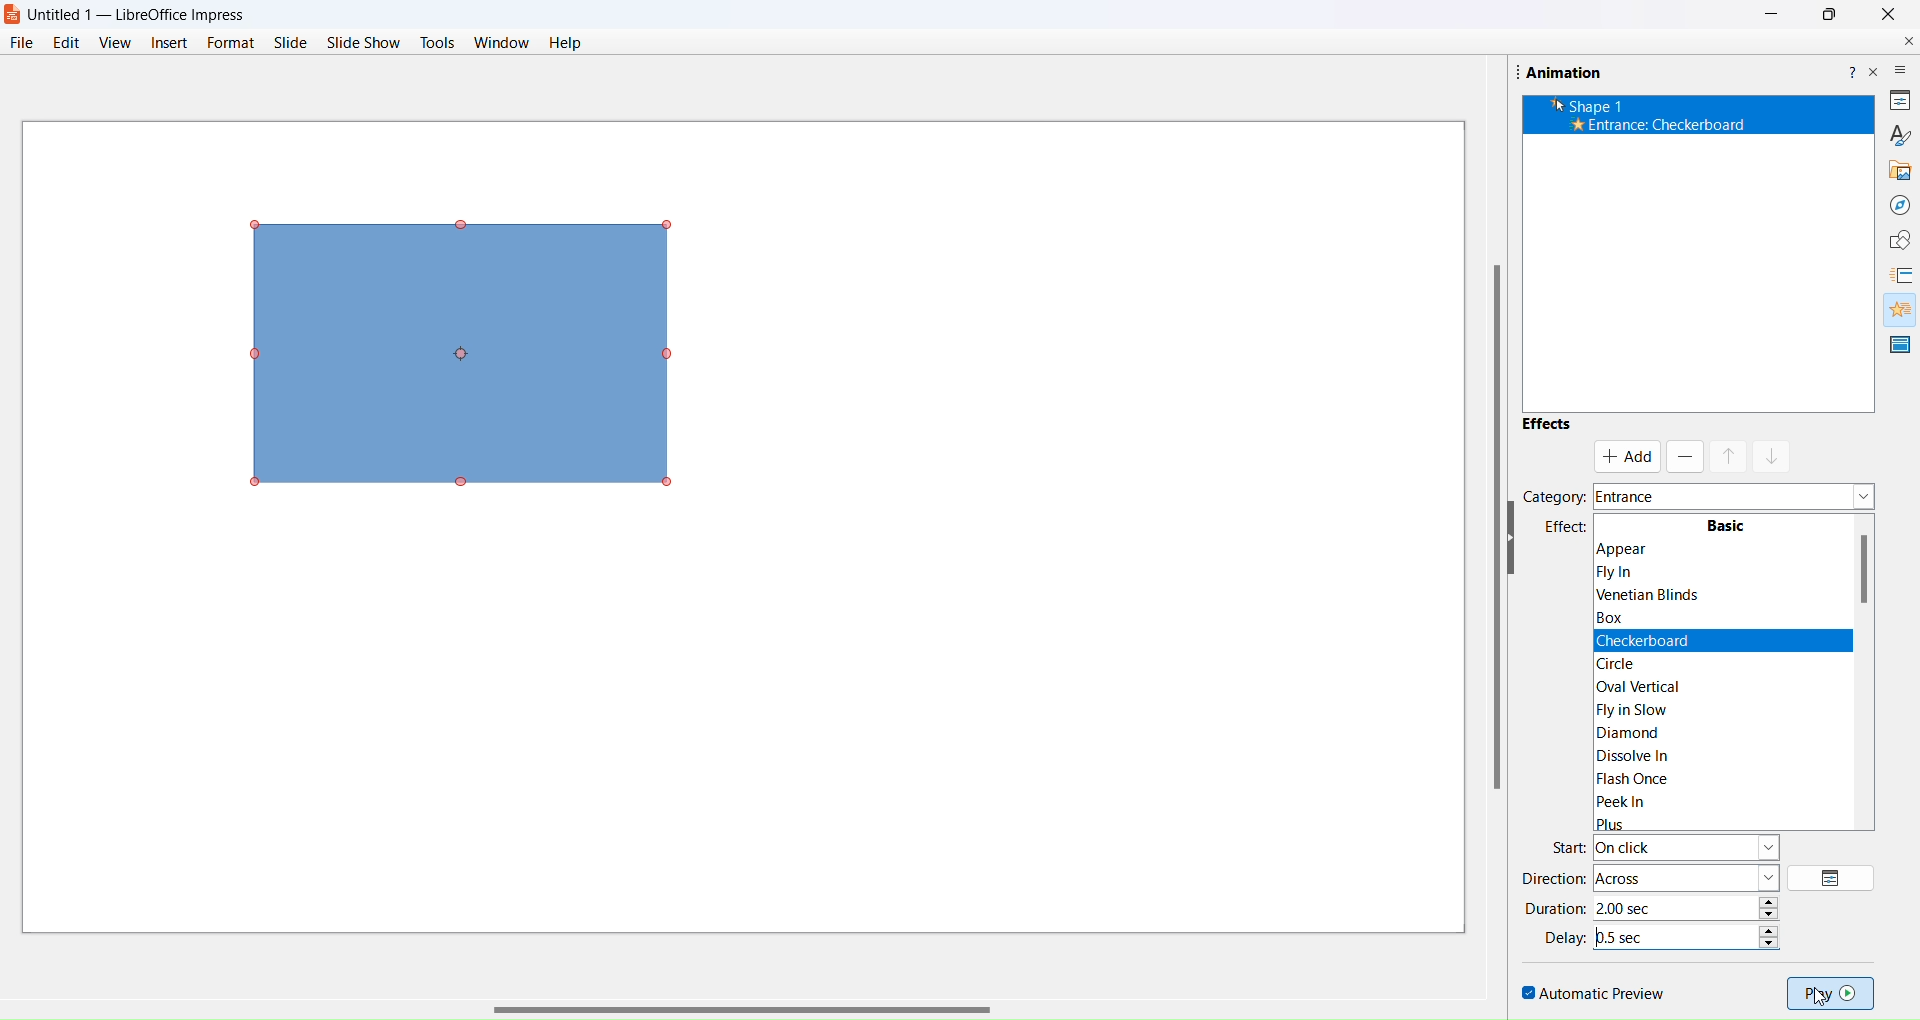 The width and height of the screenshot is (1920, 1020). What do you see at coordinates (1567, 937) in the screenshot?
I see `delay` at bounding box center [1567, 937].